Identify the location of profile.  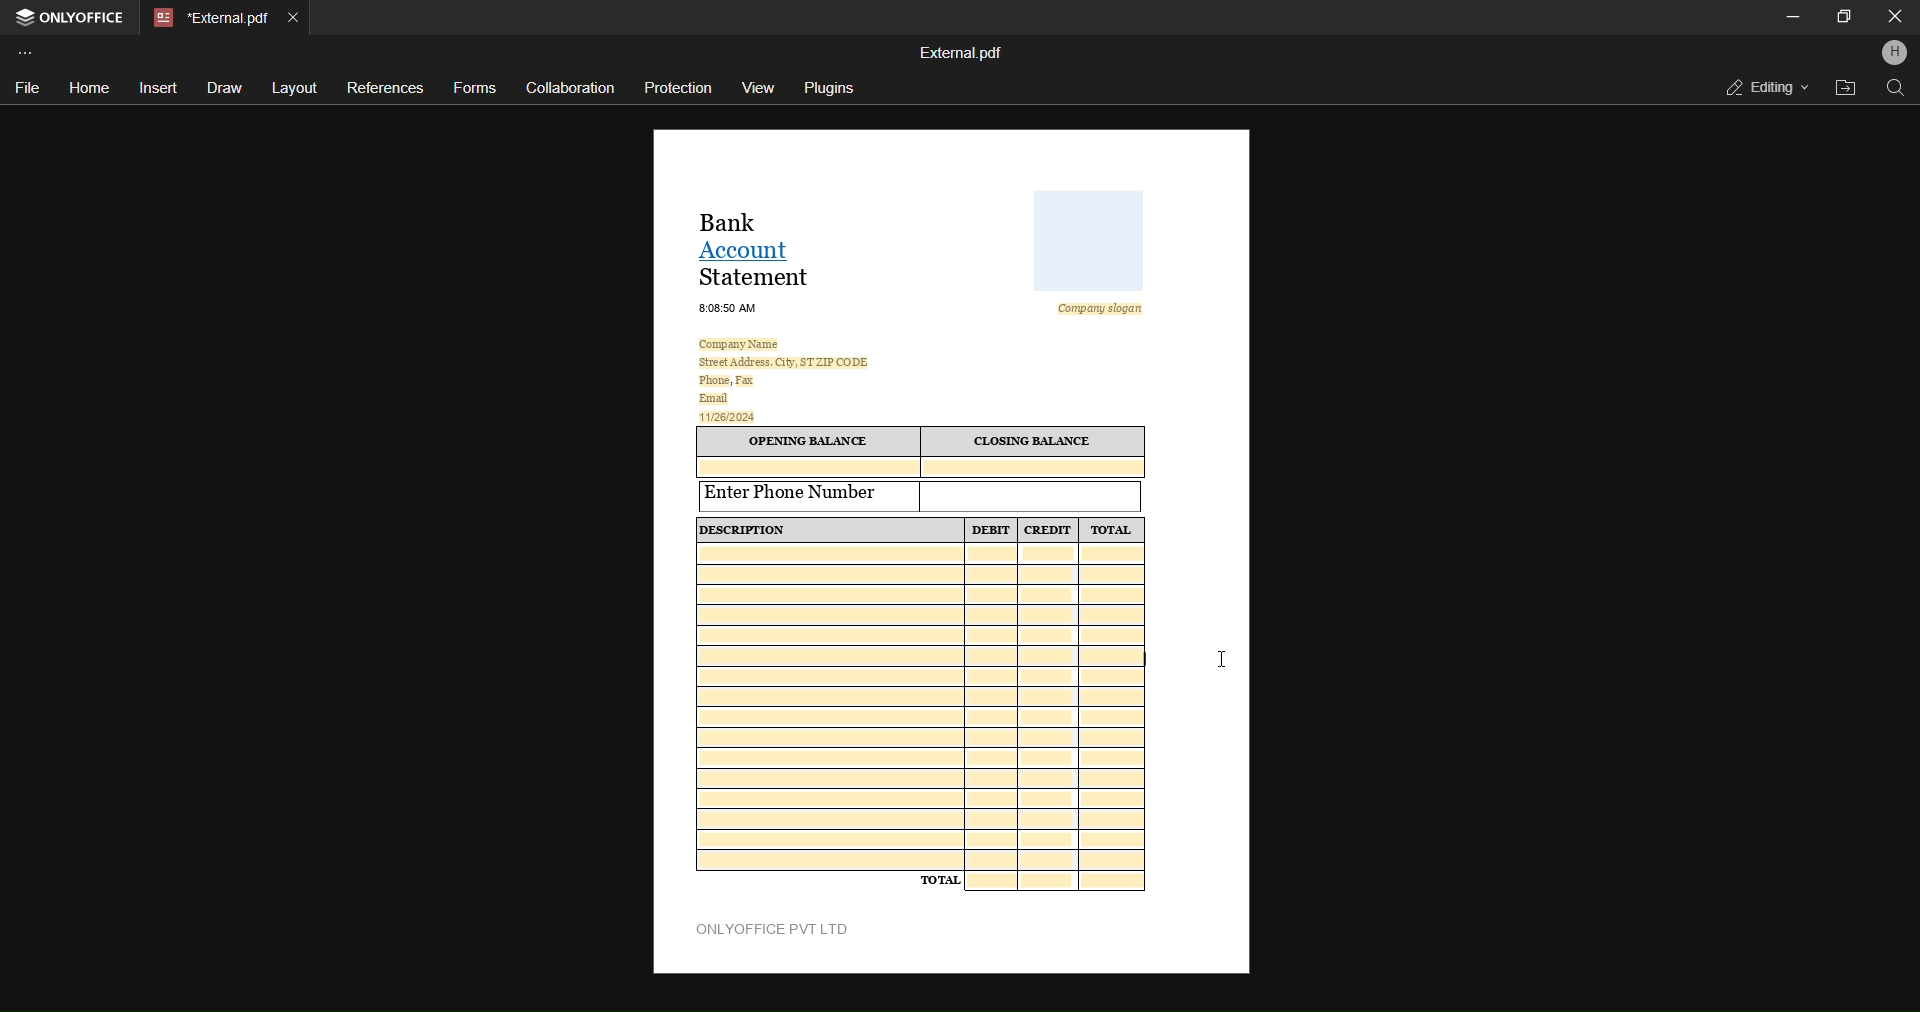
(1894, 54).